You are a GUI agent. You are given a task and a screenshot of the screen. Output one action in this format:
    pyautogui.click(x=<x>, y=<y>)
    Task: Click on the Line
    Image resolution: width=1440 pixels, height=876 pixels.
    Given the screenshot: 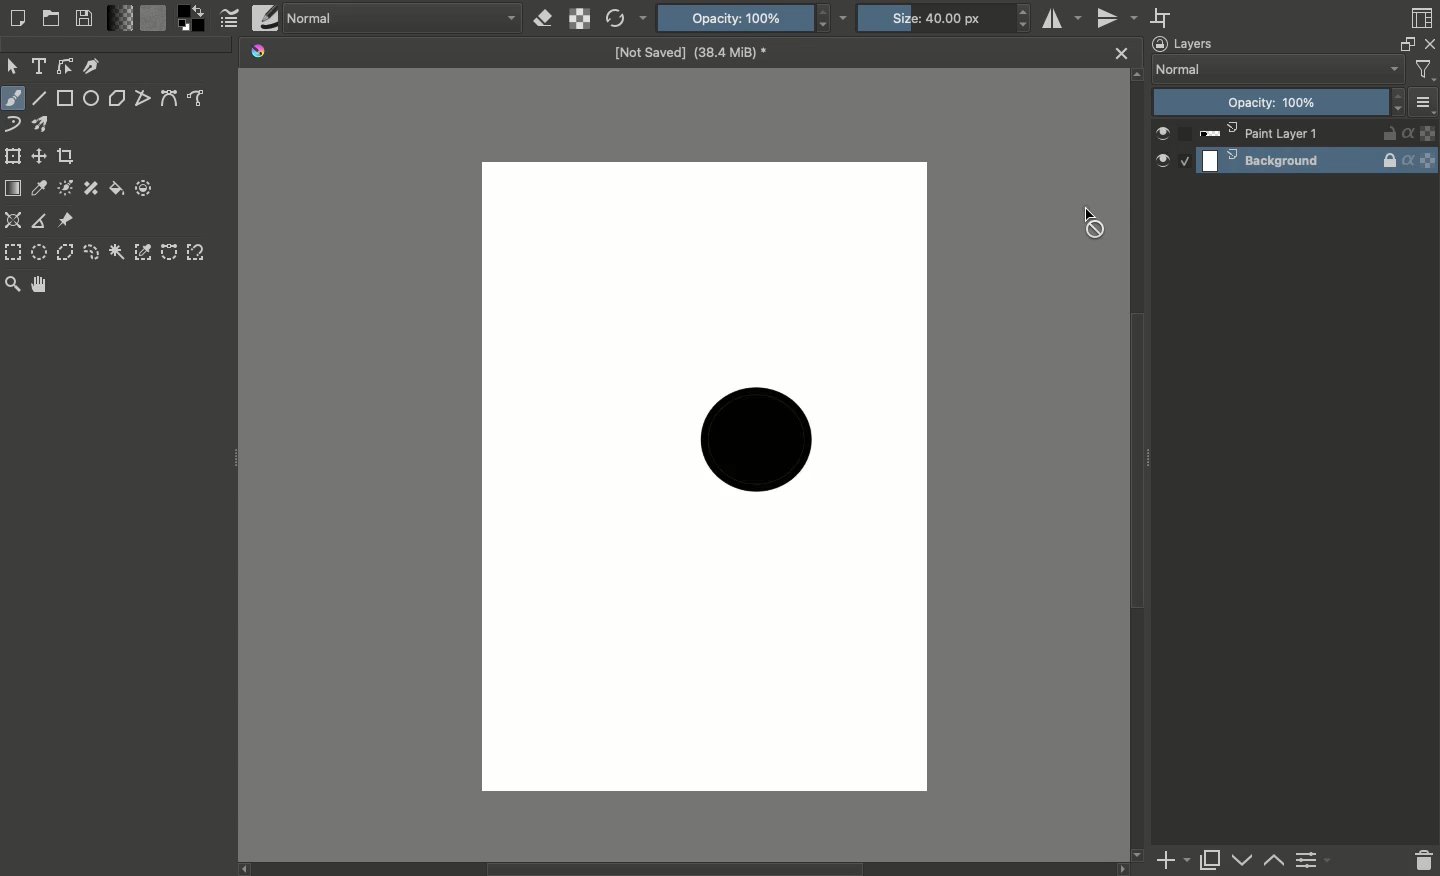 What is the action you would take?
    pyautogui.click(x=41, y=97)
    